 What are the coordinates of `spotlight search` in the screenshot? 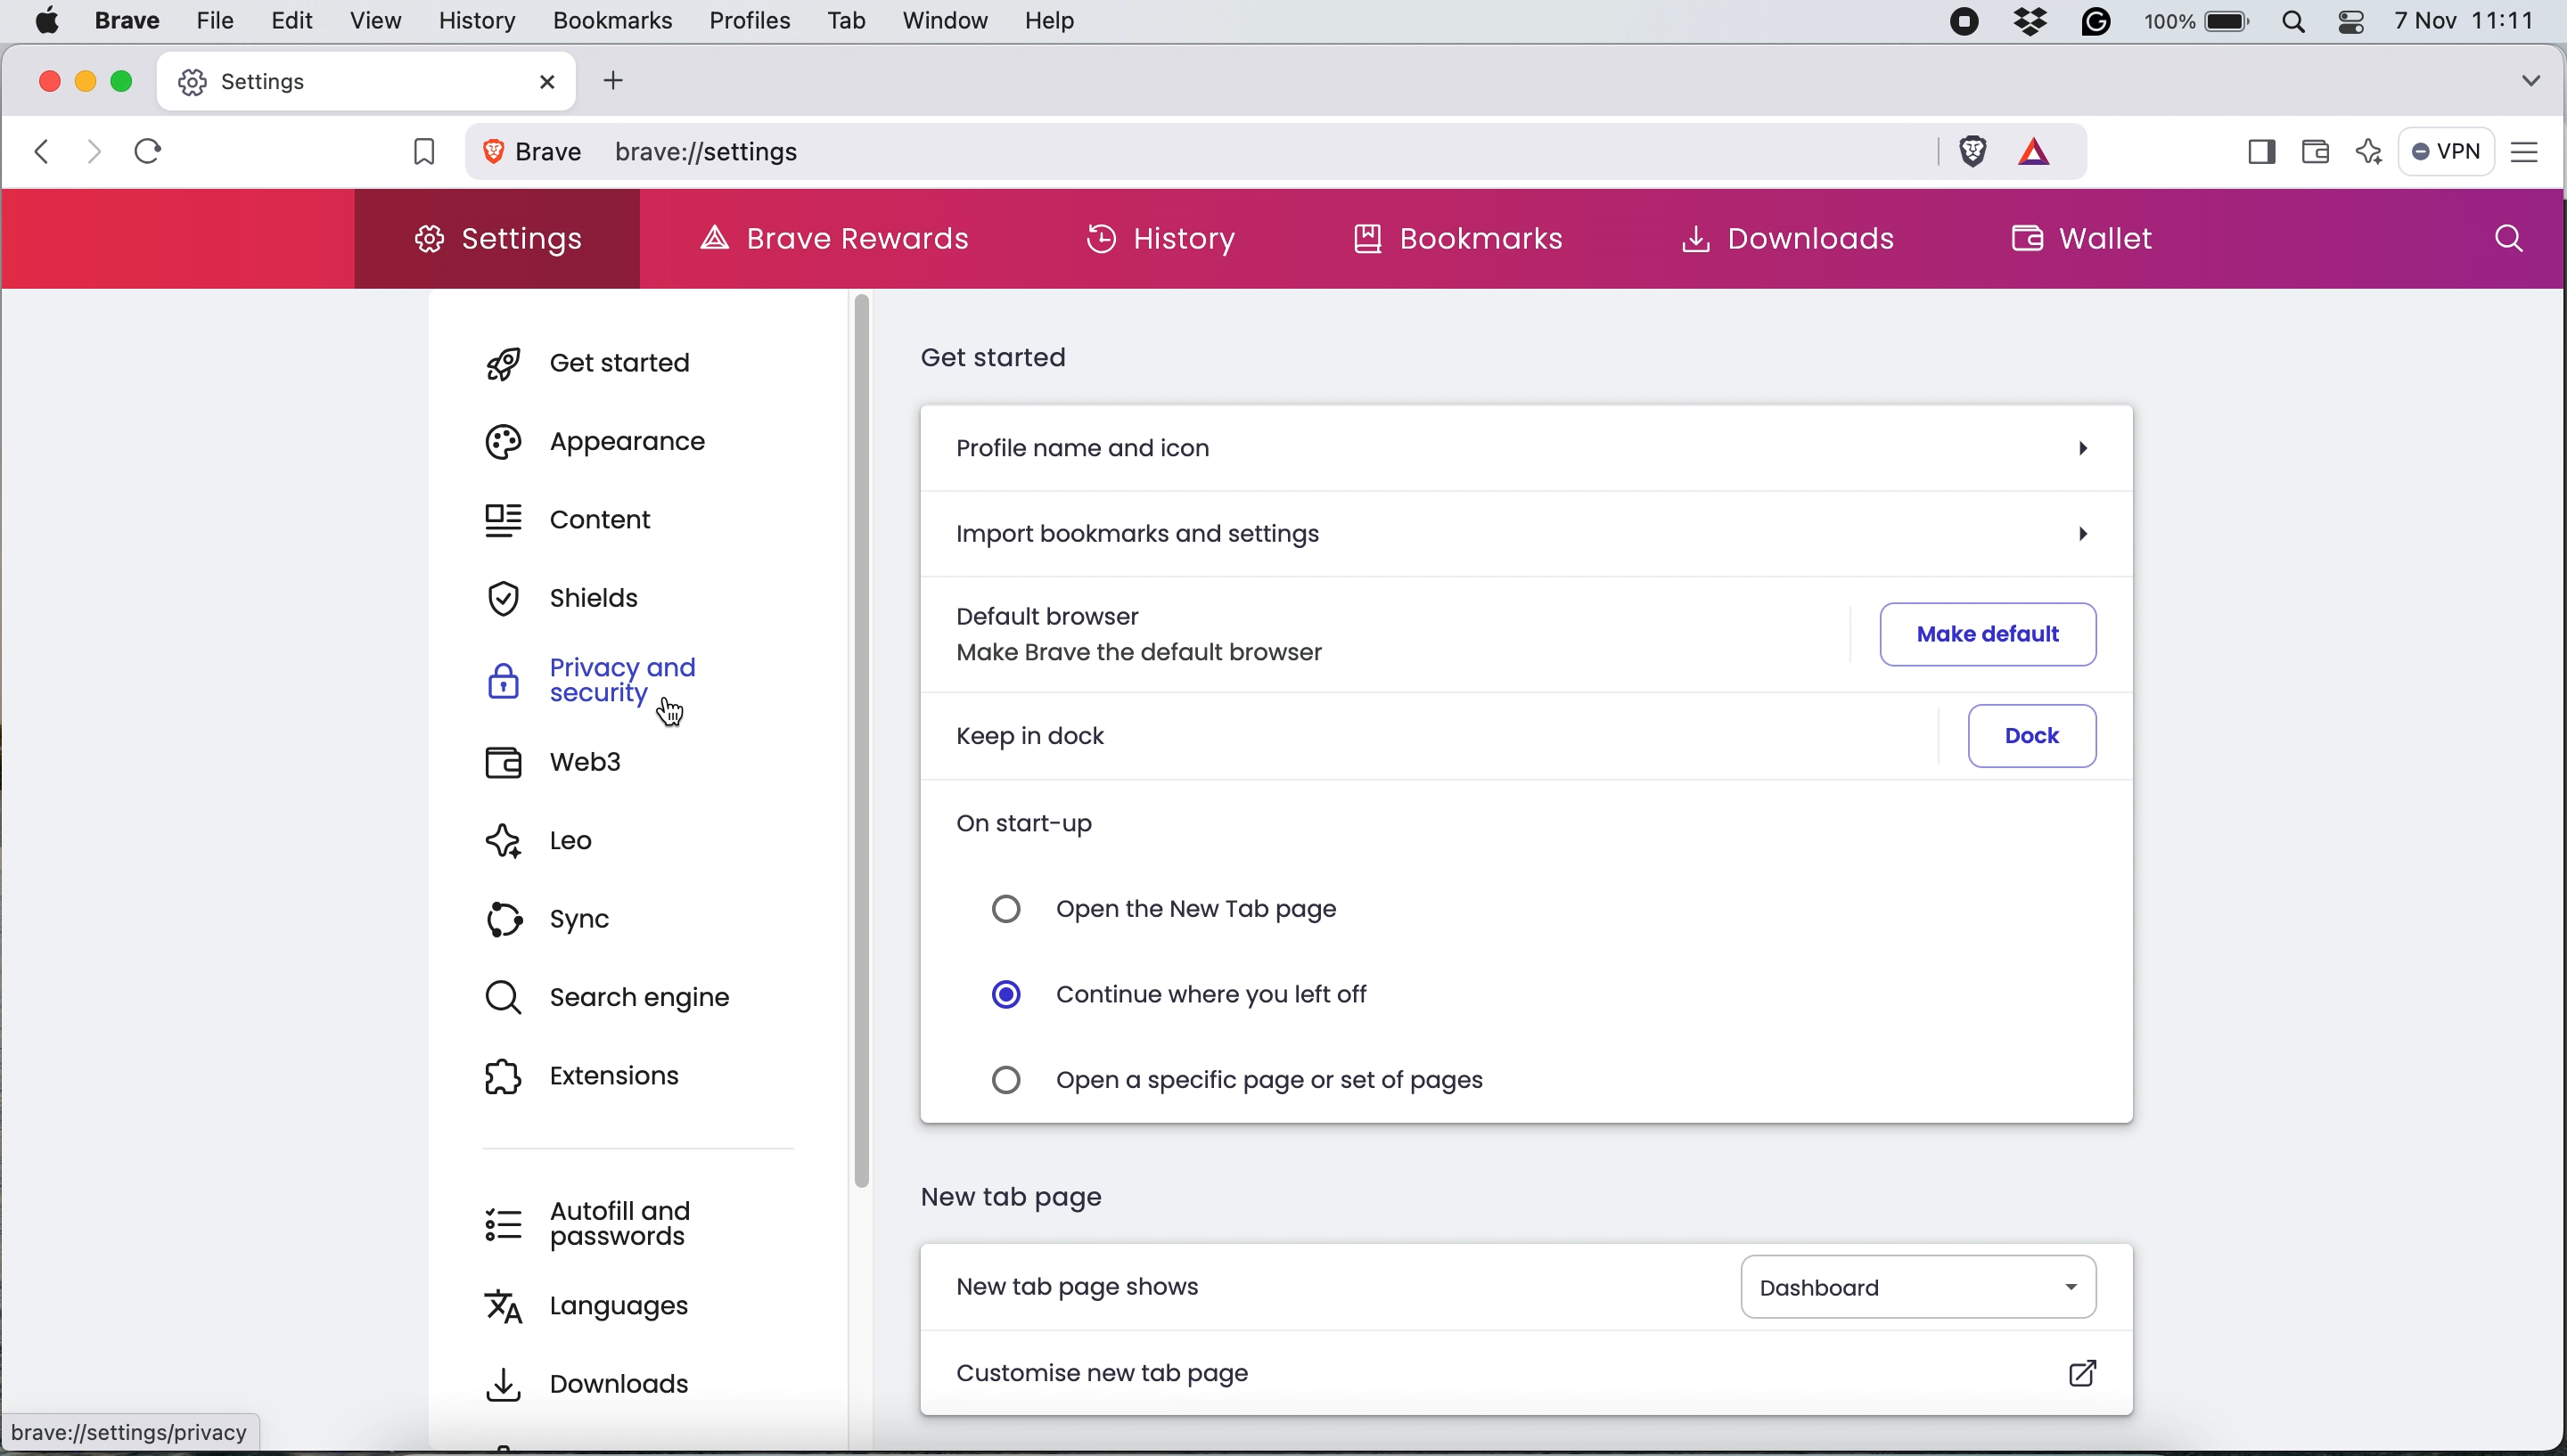 It's located at (2302, 22).